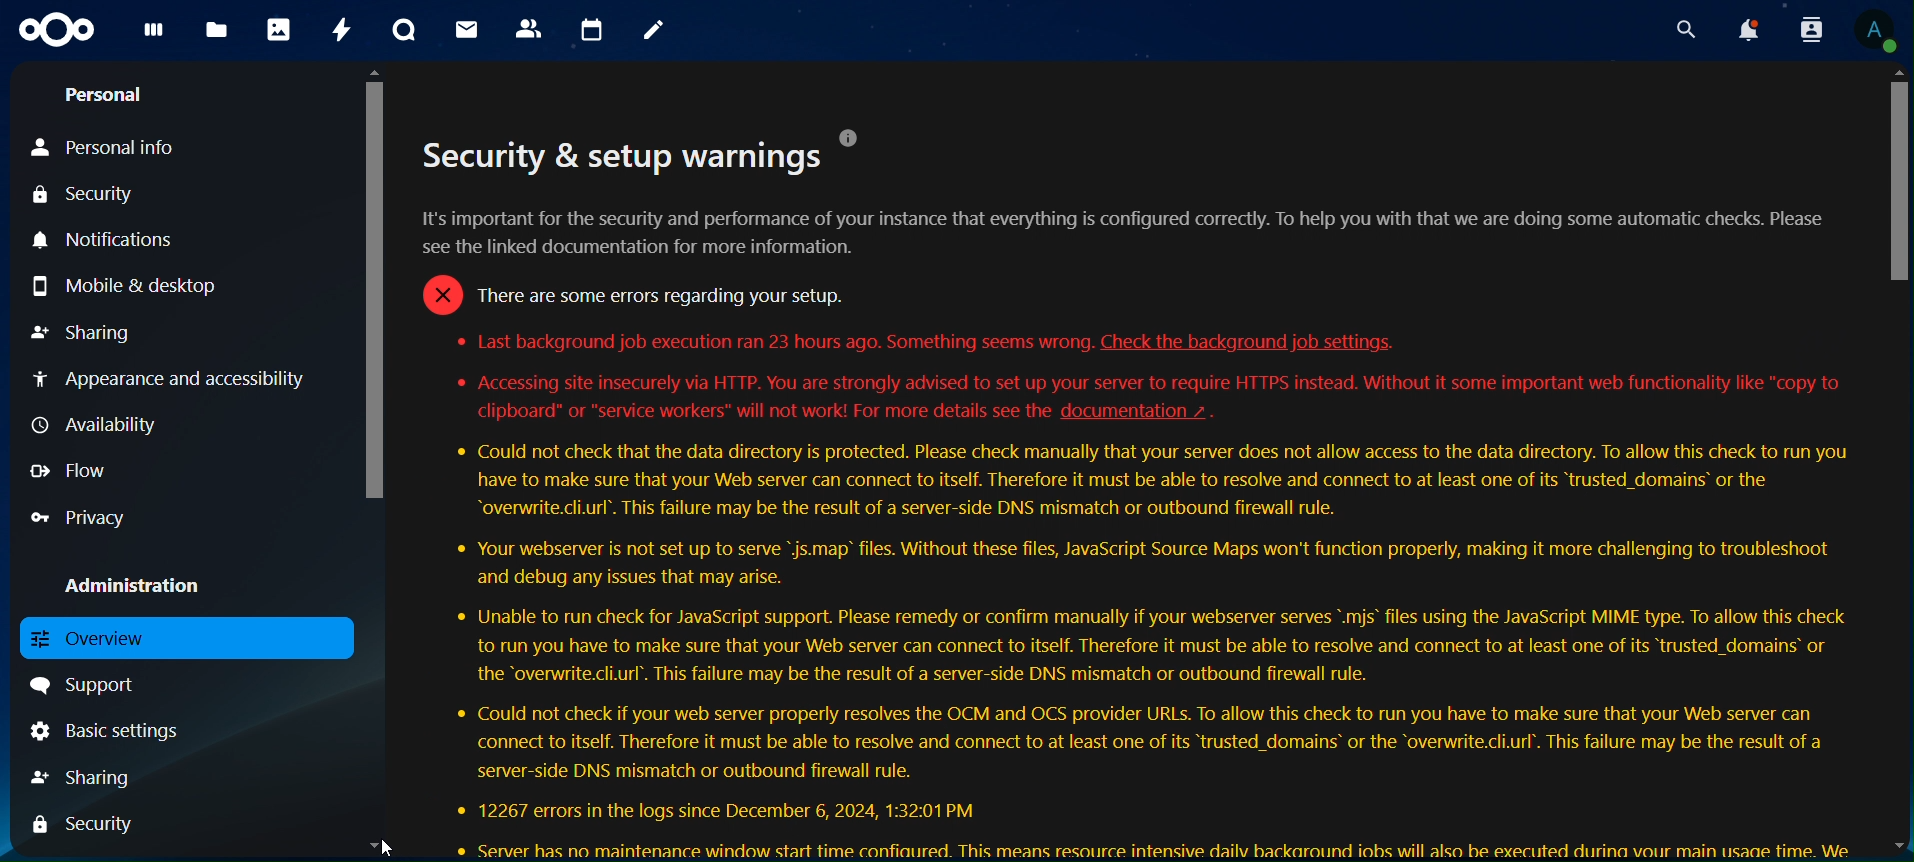 This screenshot has width=1914, height=862. I want to click on sharing, so click(91, 333).